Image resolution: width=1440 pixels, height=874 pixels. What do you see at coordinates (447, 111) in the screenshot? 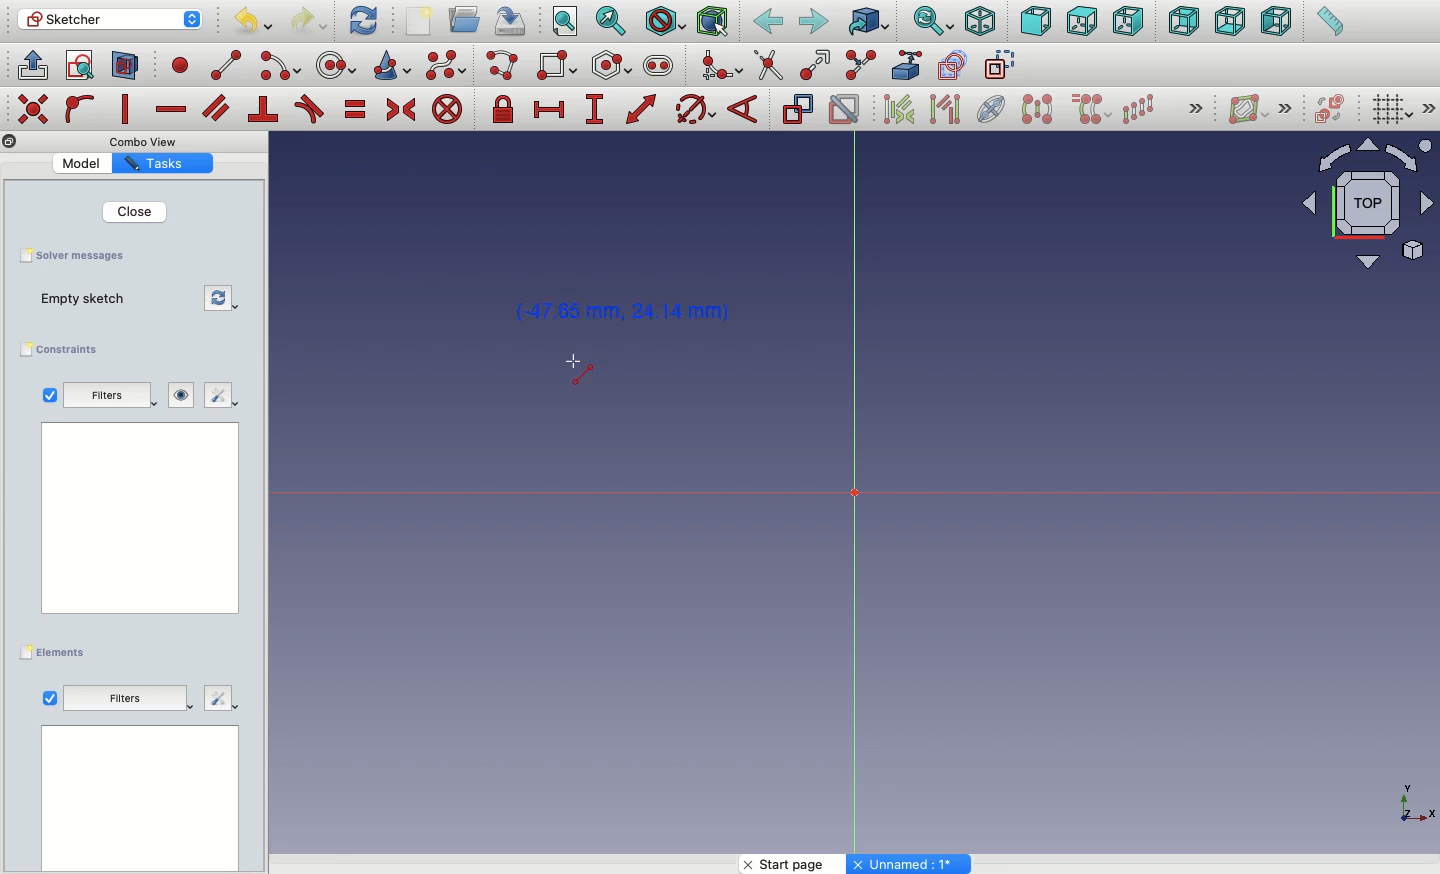
I see `Constrain block` at bounding box center [447, 111].